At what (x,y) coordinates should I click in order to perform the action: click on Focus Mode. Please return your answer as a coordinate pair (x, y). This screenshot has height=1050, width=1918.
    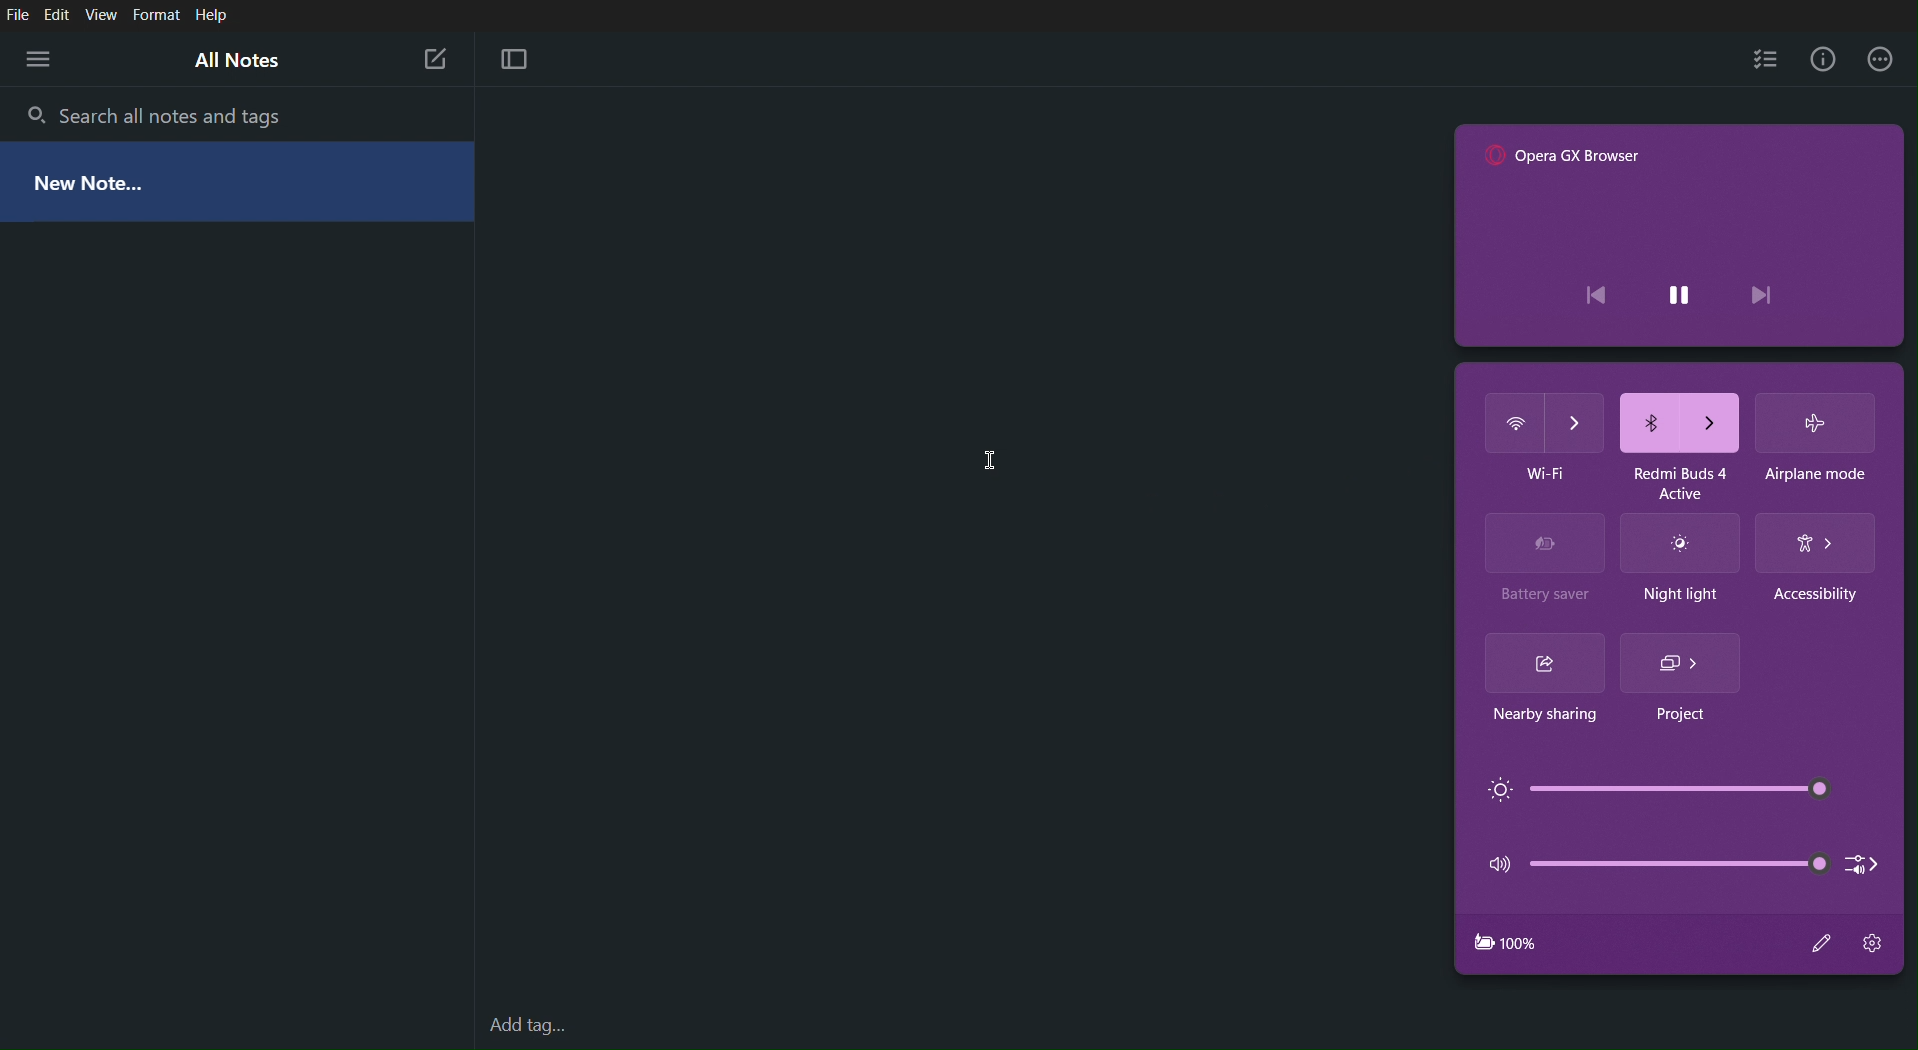
    Looking at the image, I should click on (516, 60).